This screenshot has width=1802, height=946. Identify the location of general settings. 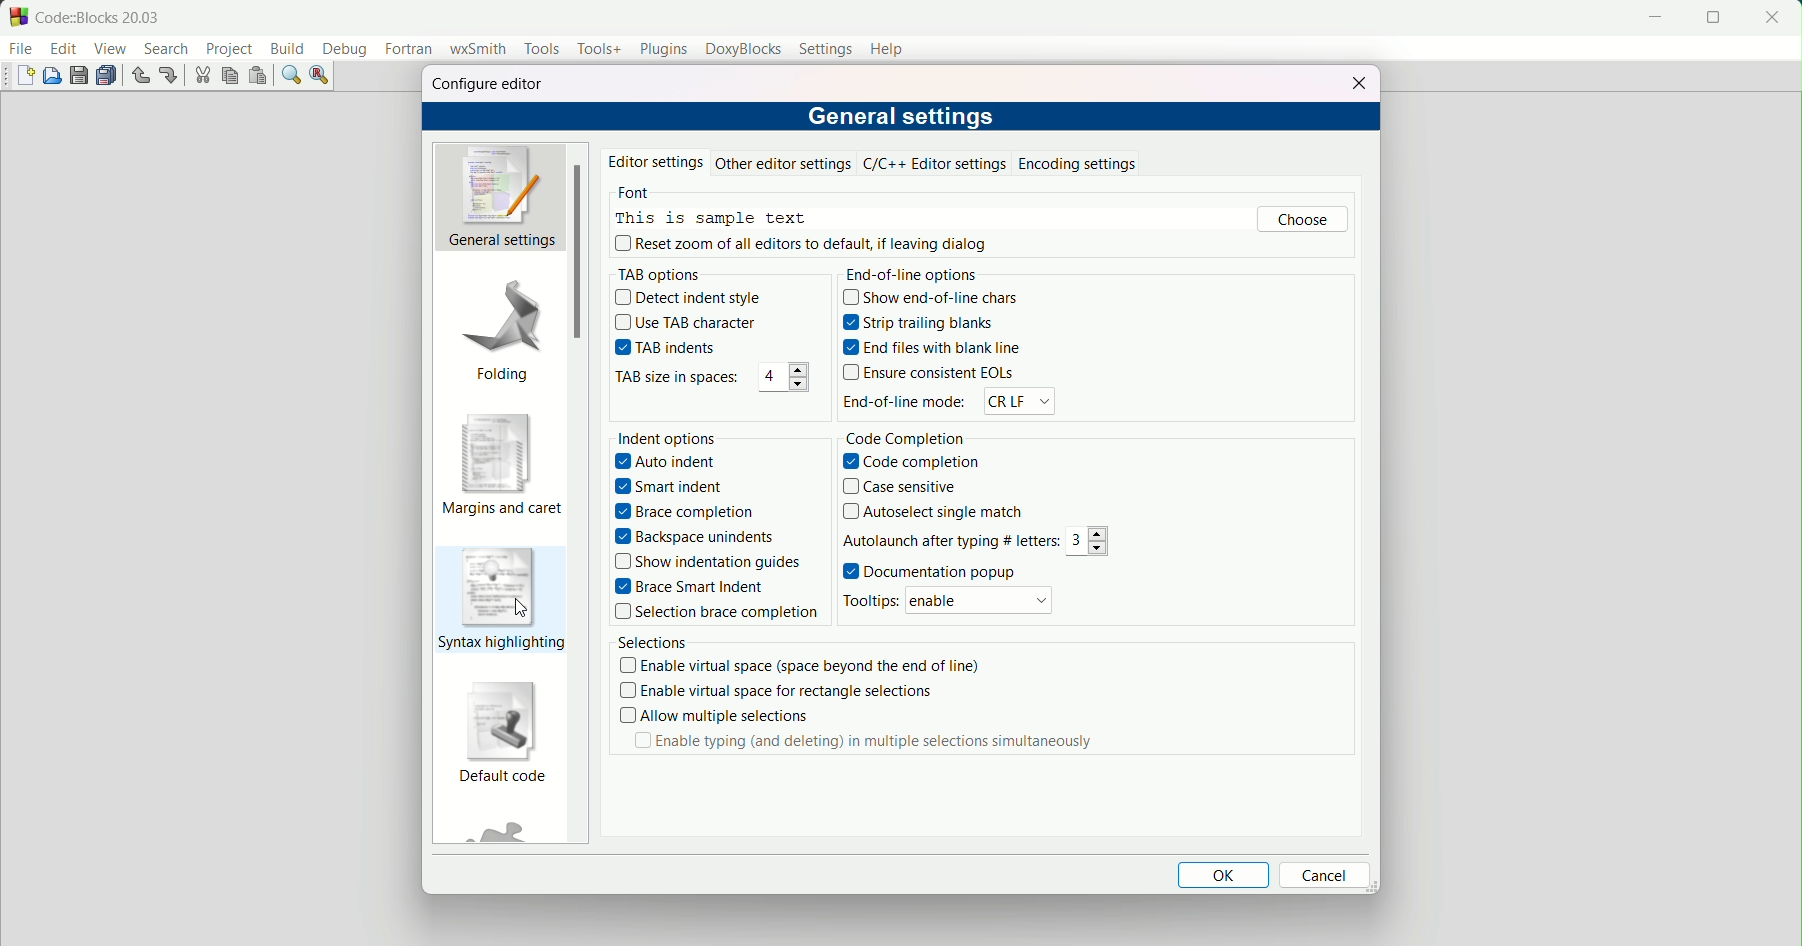
(498, 197).